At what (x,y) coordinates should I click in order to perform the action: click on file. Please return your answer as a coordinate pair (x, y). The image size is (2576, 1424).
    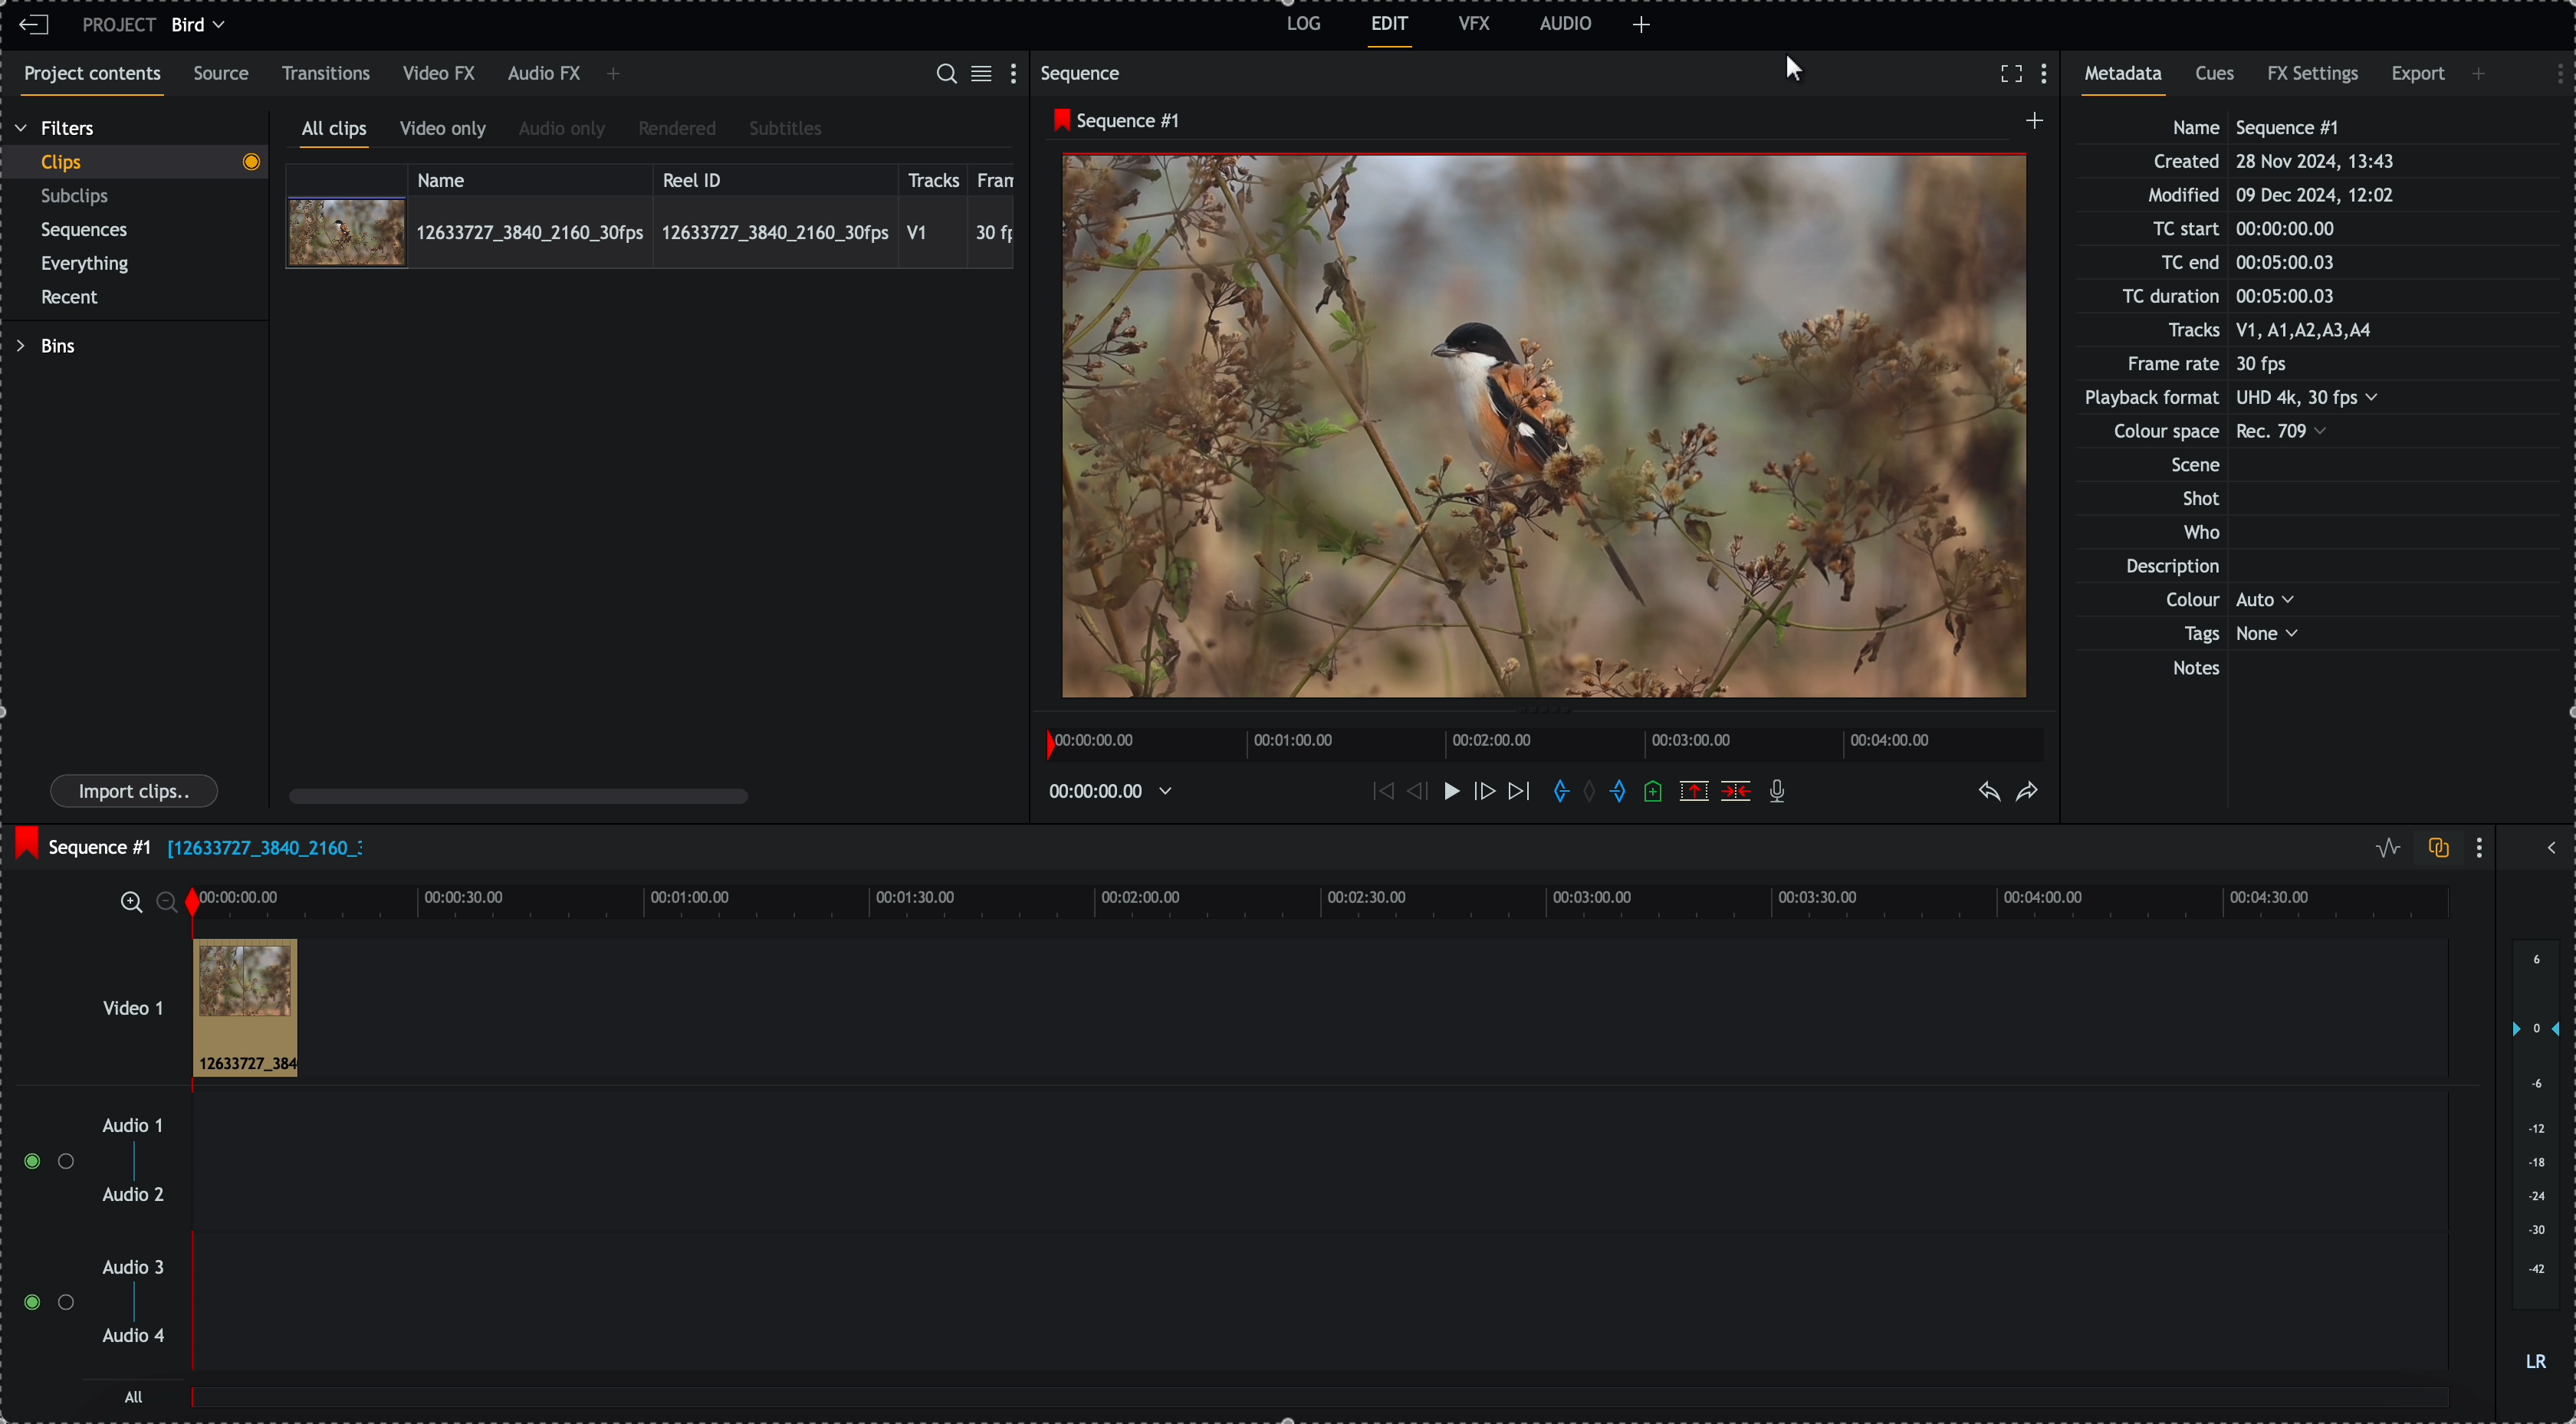
    Looking at the image, I should click on (265, 850).